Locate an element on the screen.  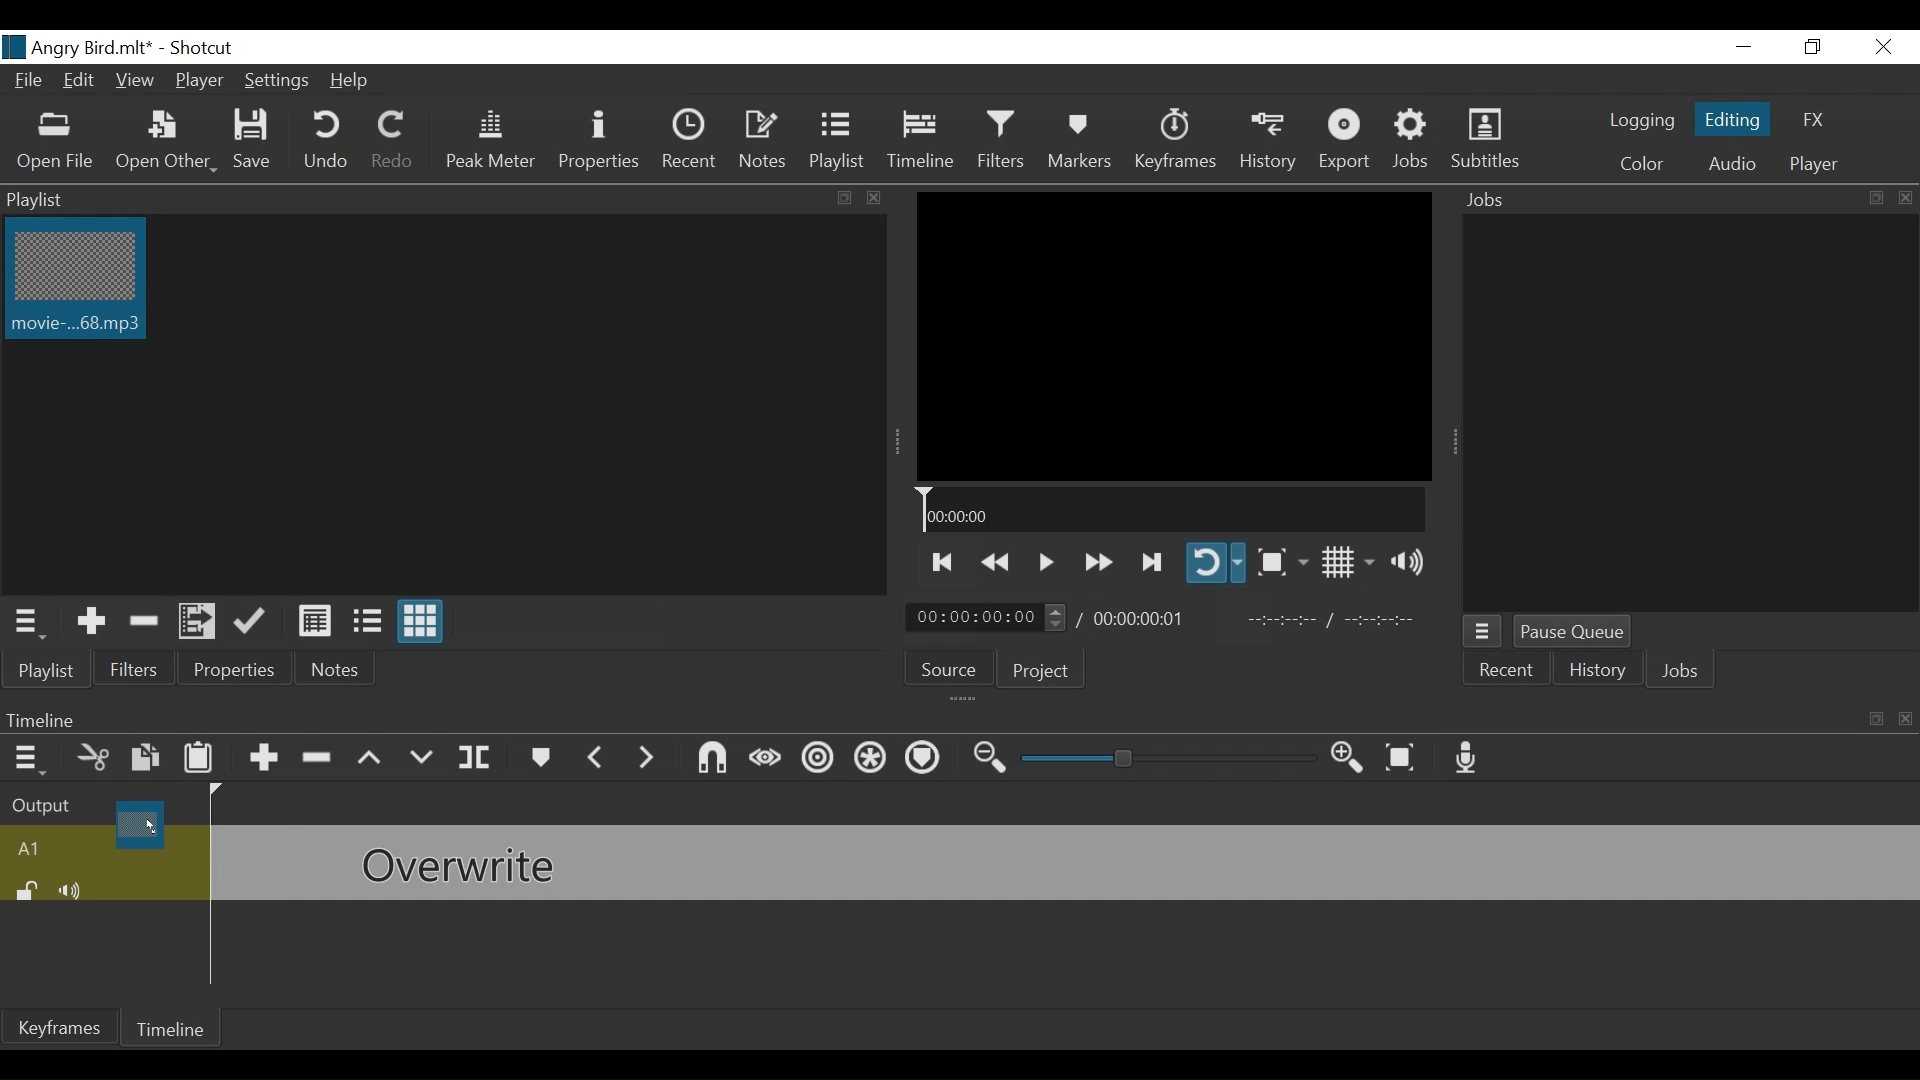
Shotcut is located at coordinates (203, 49).